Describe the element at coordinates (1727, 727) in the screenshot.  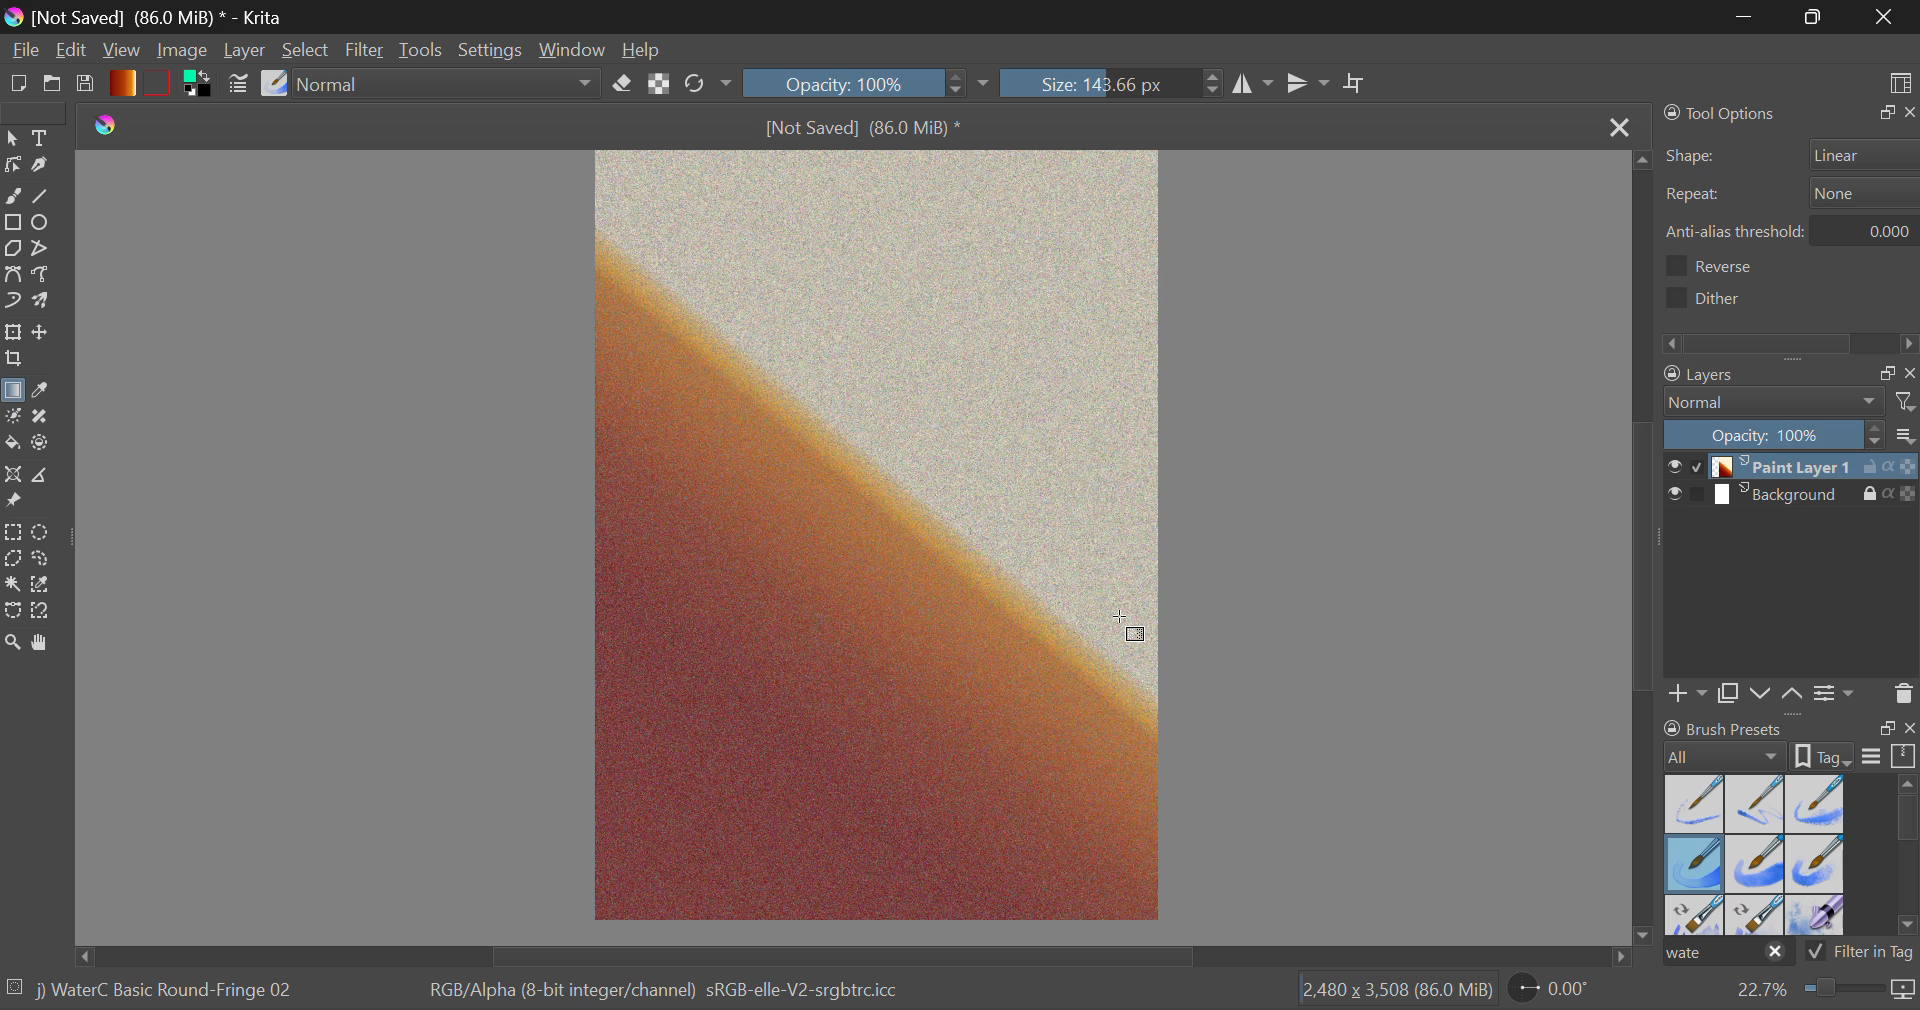
I see `Brush presets` at that location.